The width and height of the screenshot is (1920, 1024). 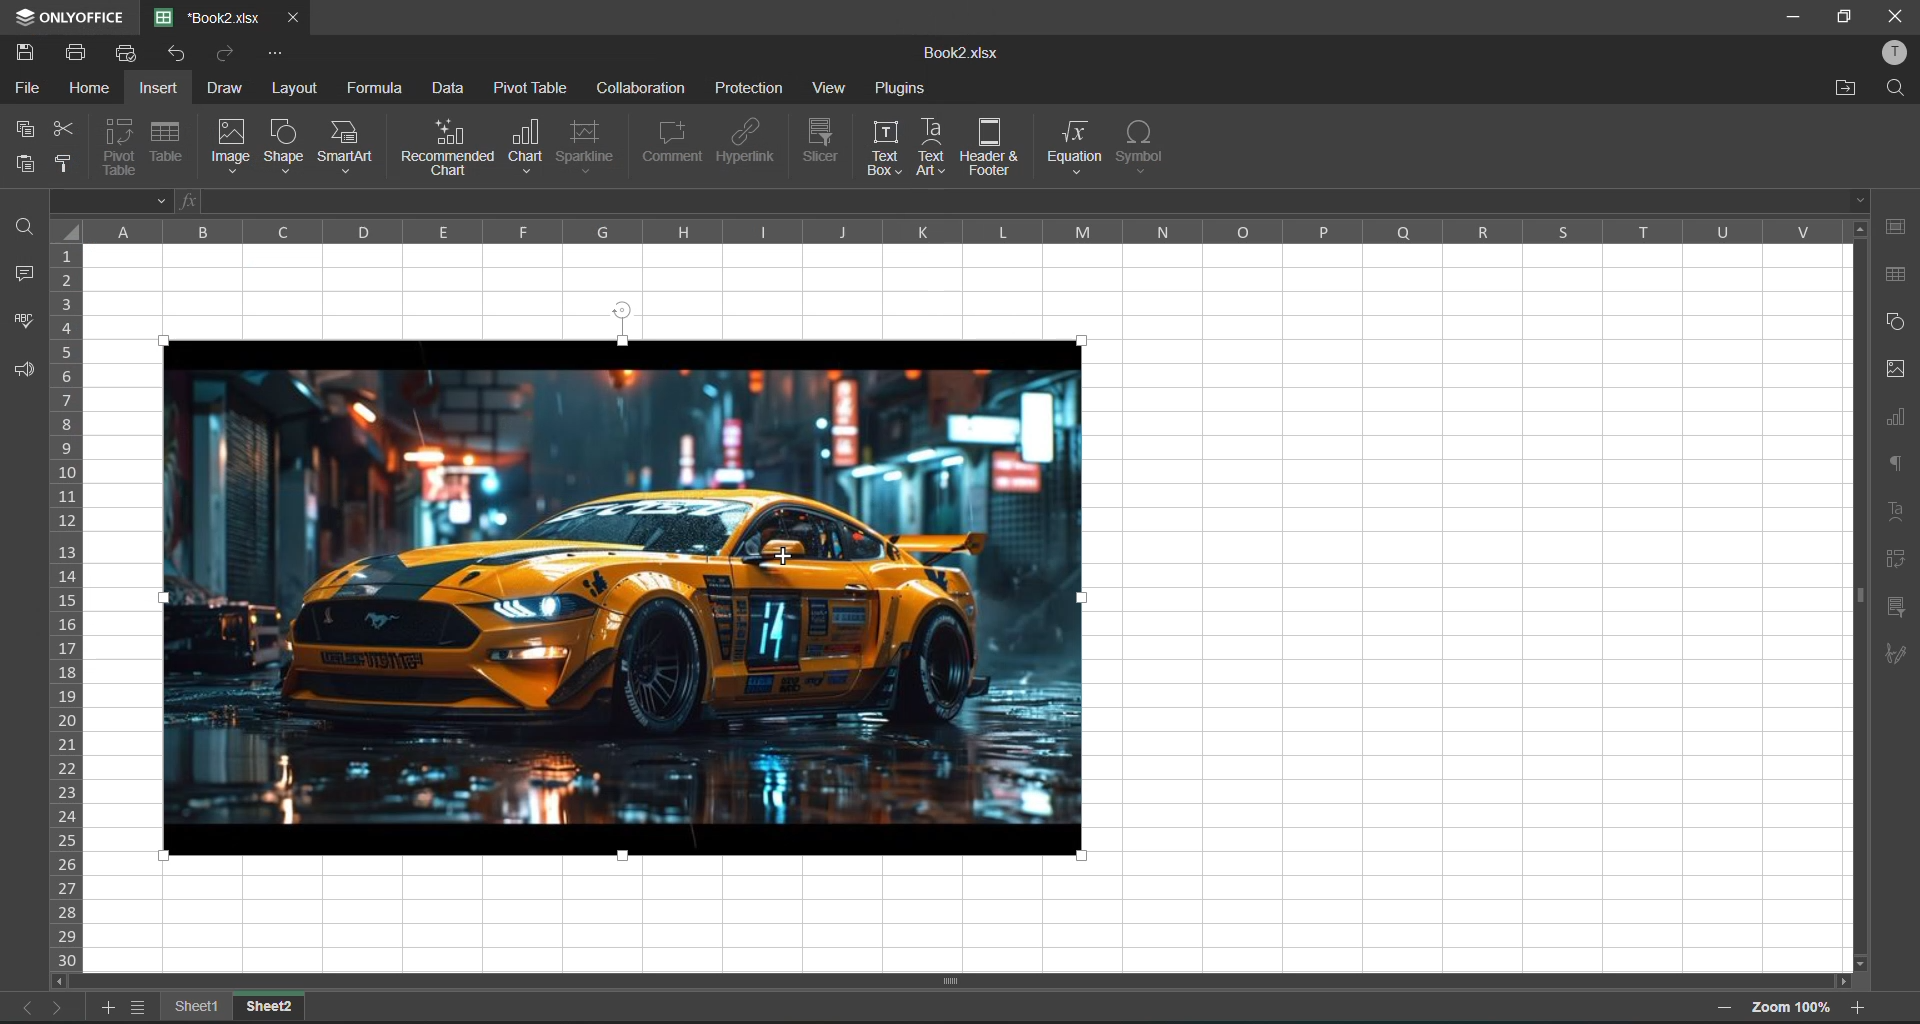 What do you see at coordinates (130, 51) in the screenshot?
I see `quick print` at bounding box center [130, 51].